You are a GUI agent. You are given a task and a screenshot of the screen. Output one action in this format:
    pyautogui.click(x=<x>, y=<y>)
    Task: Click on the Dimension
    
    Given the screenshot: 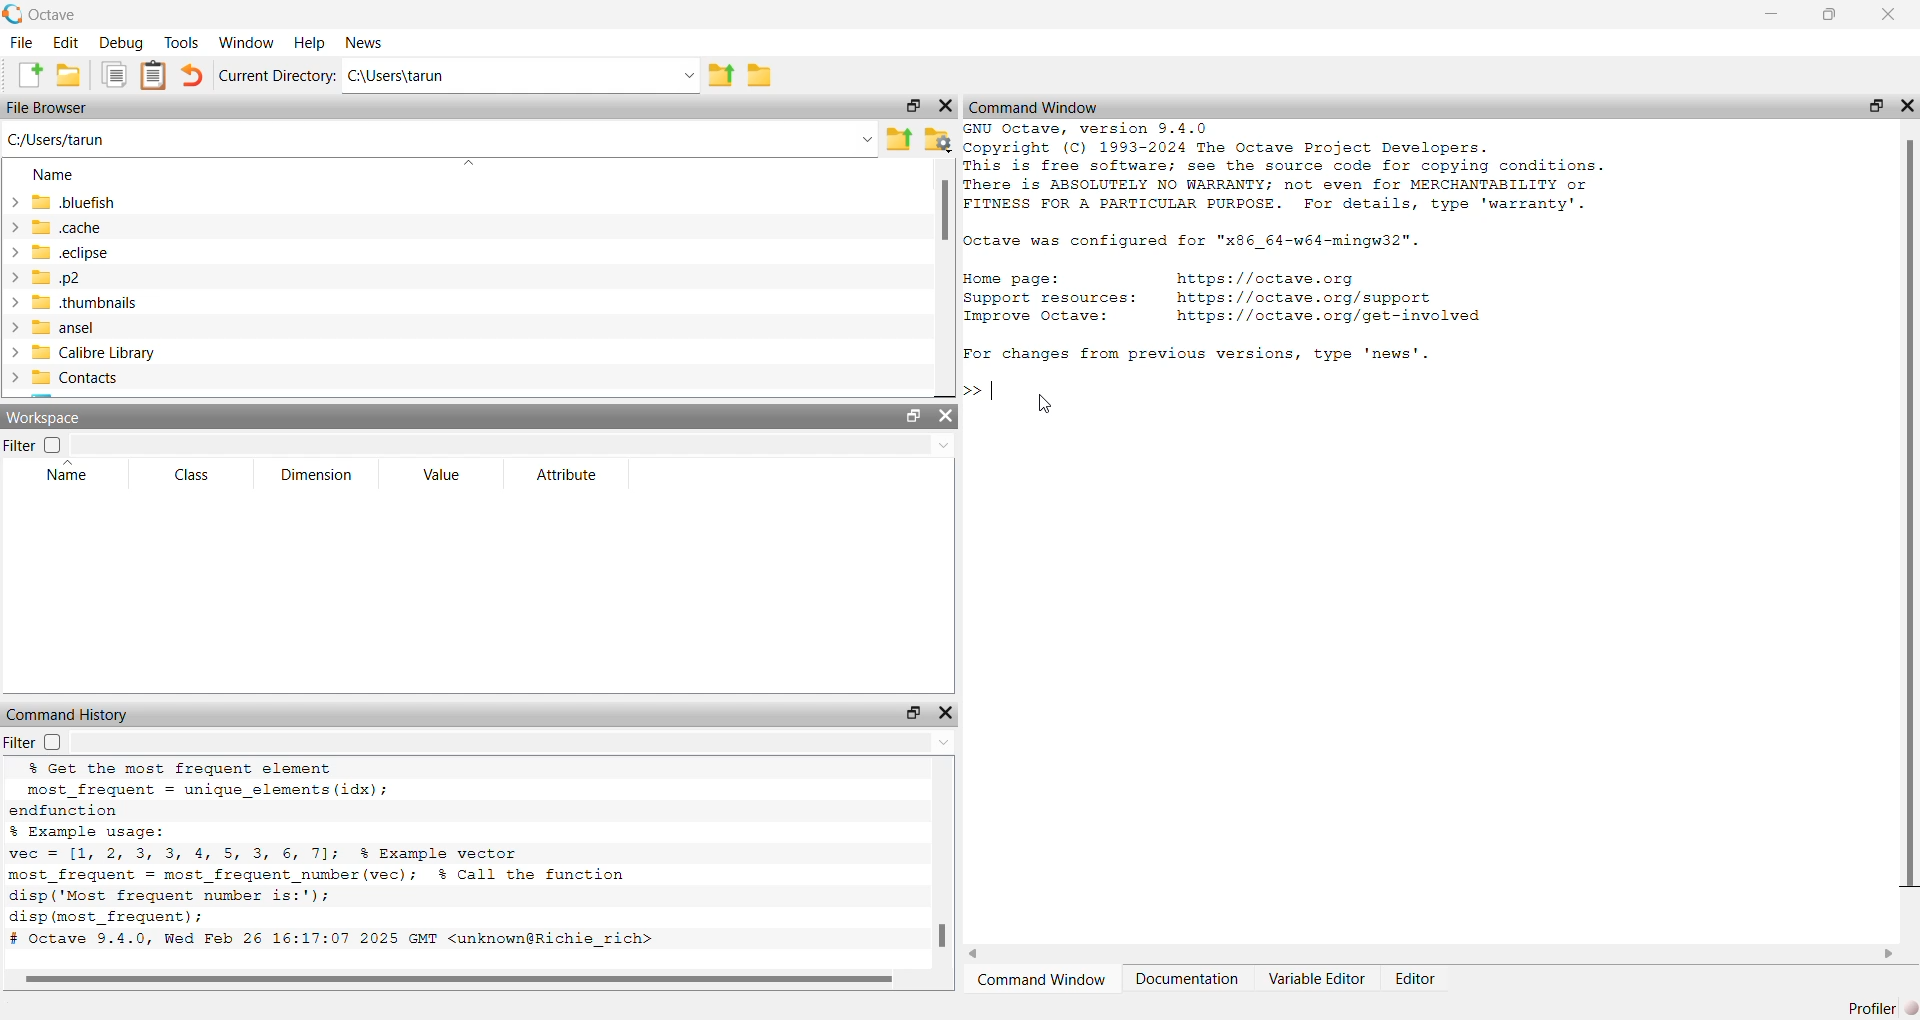 What is the action you would take?
    pyautogui.click(x=317, y=474)
    